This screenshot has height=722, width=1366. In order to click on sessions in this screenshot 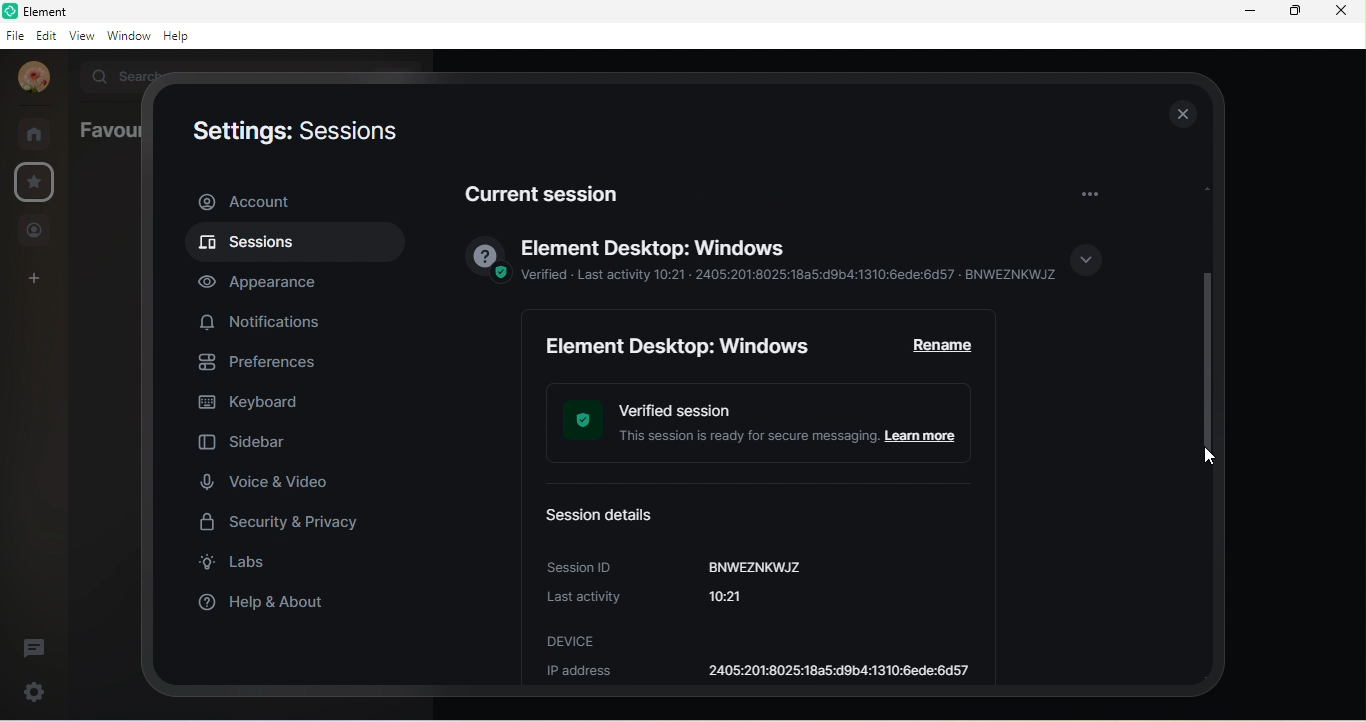, I will do `click(291, 245)`.